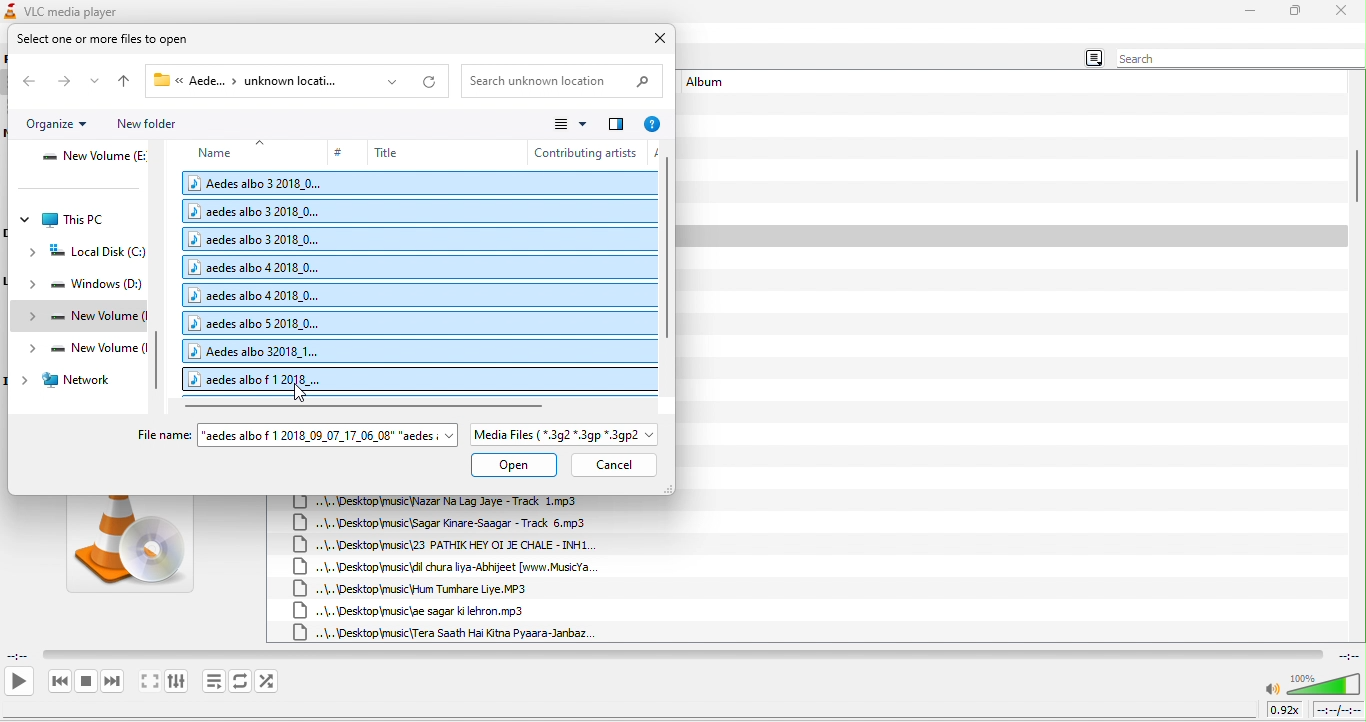 The width and height of the screenshot is (1366, 722). I want to click on up to desktop, so click(126, 83).